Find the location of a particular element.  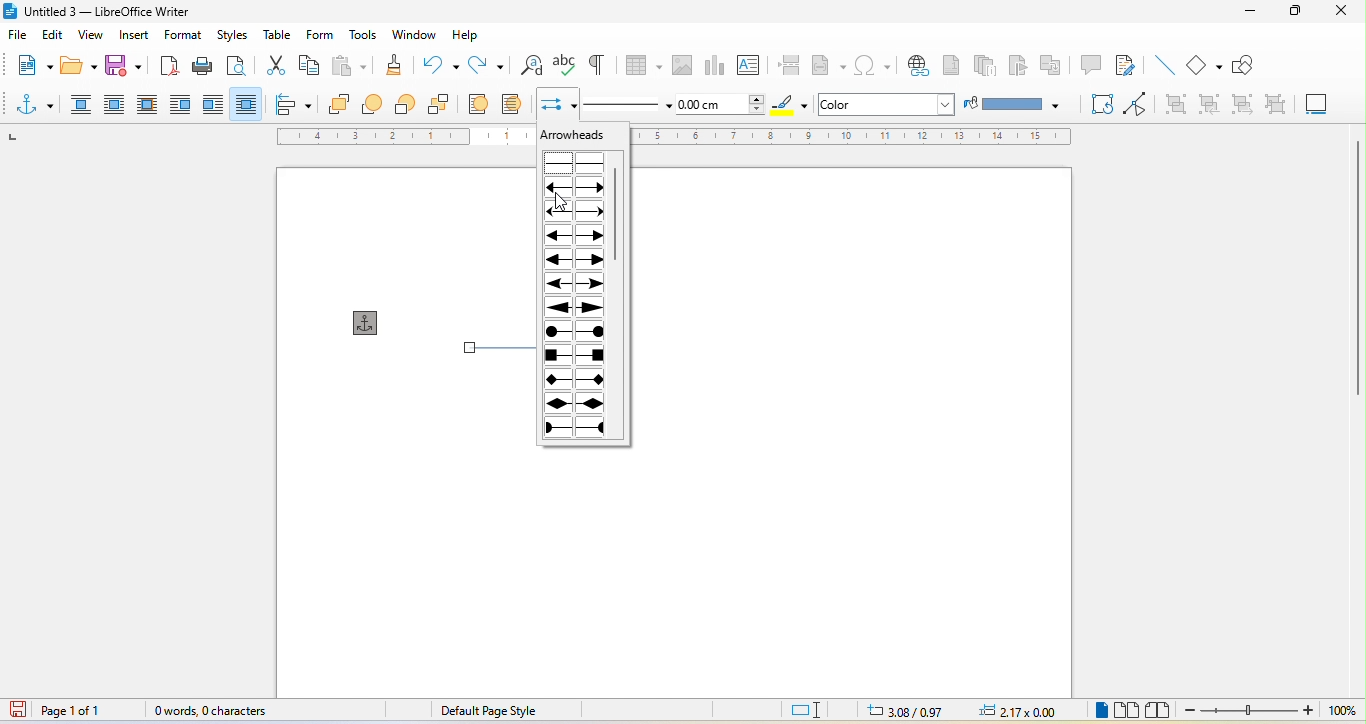

save is located at coordinates (126, 66).